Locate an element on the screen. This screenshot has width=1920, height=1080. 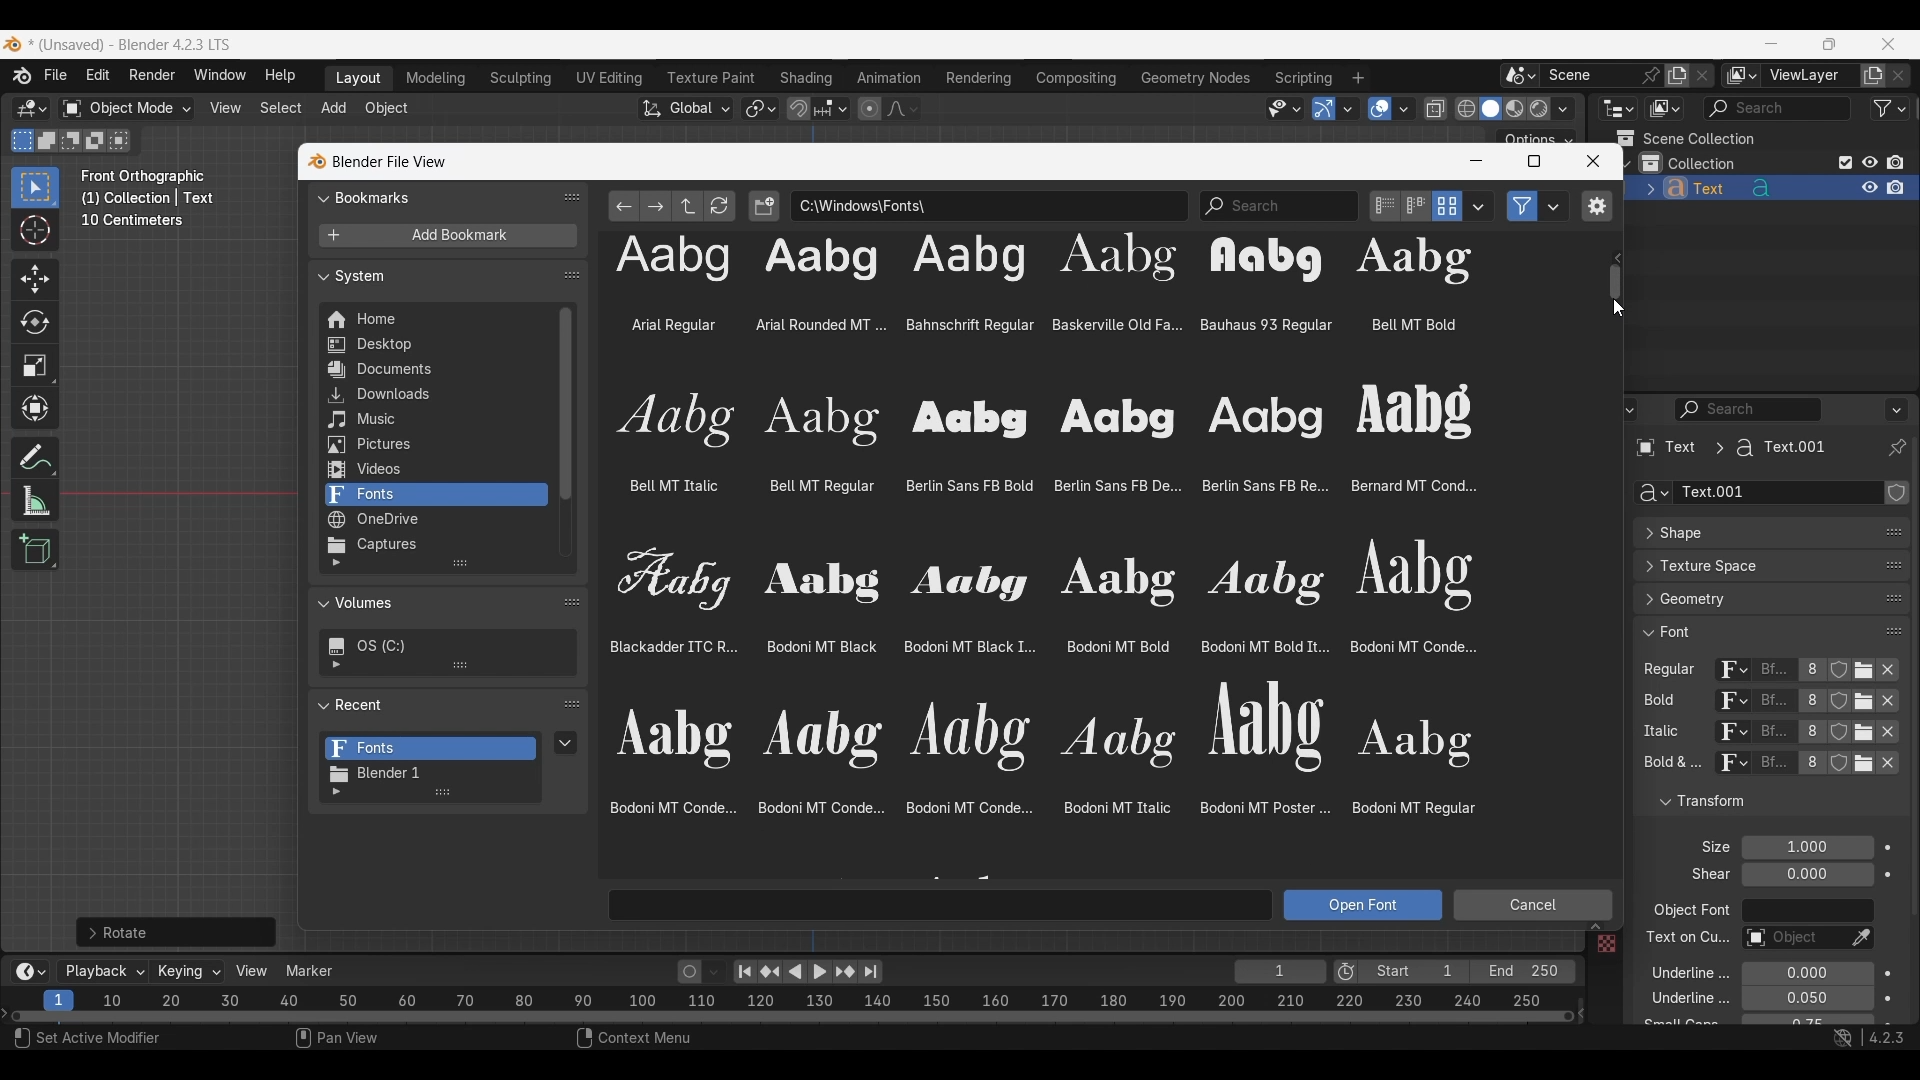
Browse ID data is located at coordinates (1724, 703).